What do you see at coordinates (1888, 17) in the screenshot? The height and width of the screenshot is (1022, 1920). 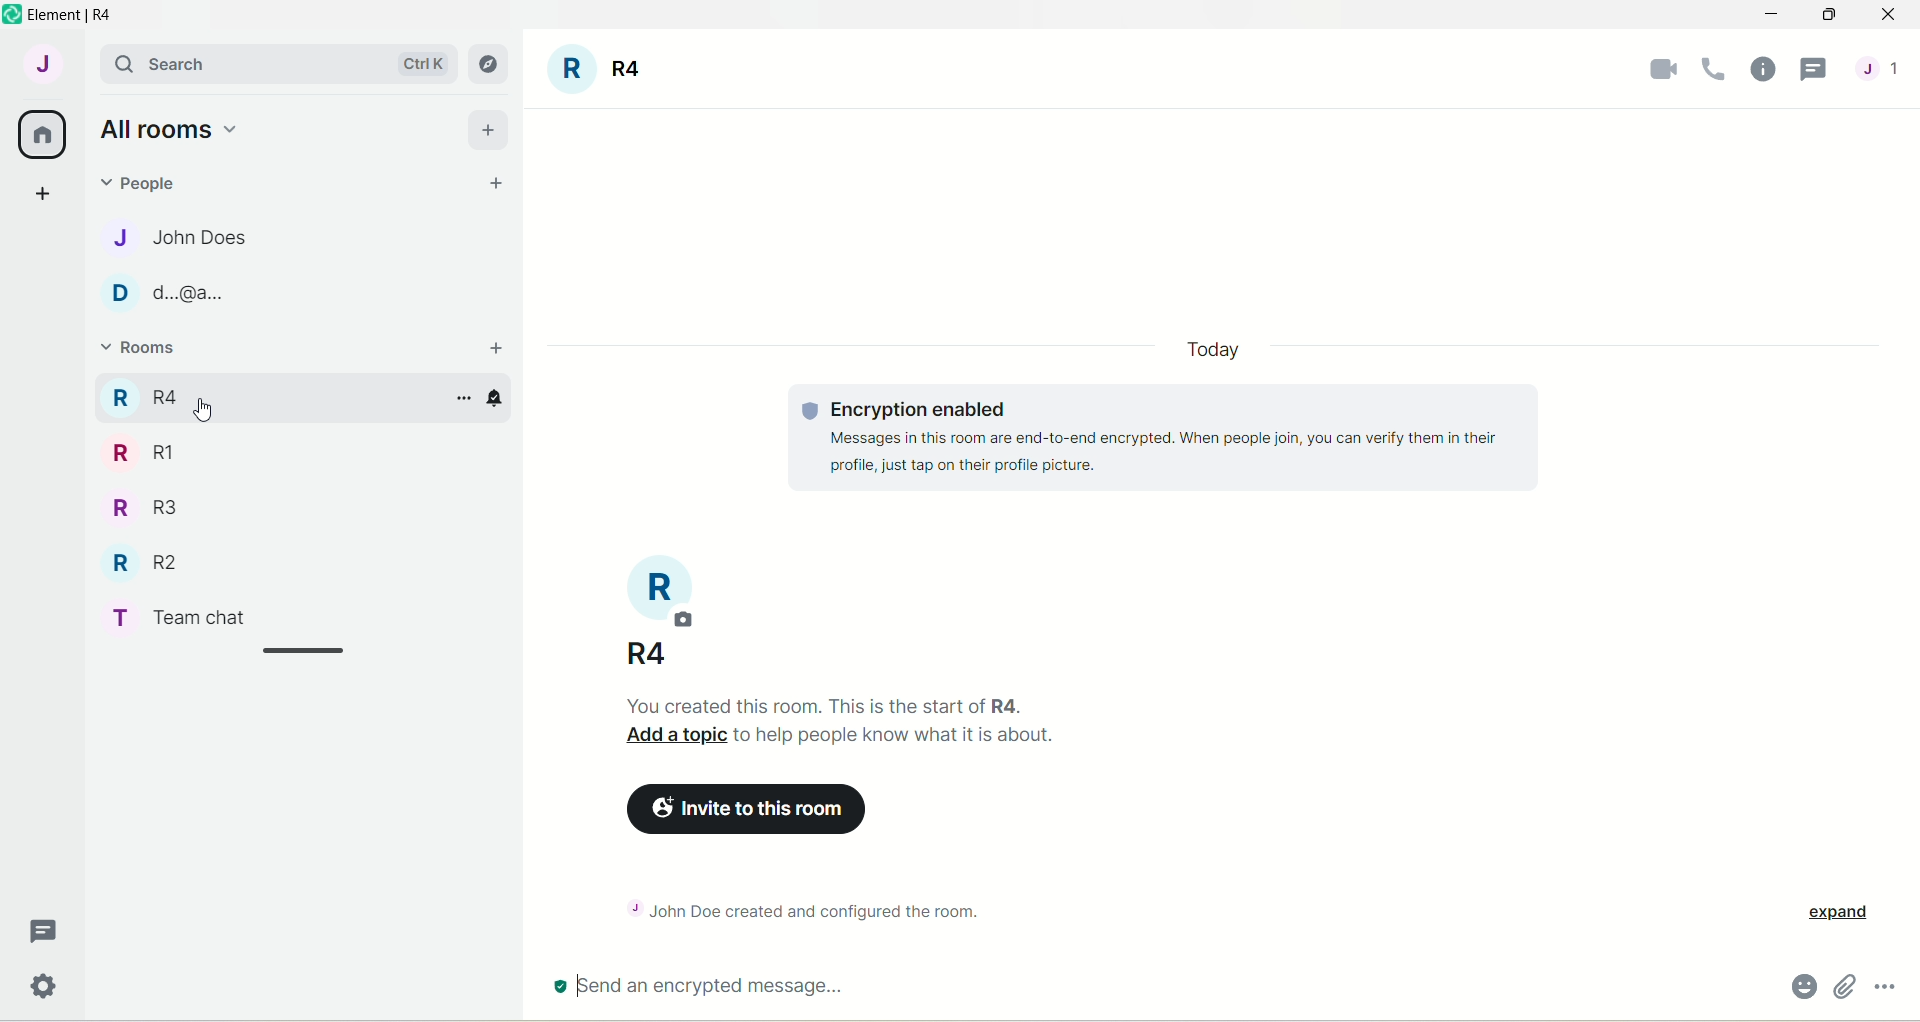 I see `close` at bounding box center [1888, 17].